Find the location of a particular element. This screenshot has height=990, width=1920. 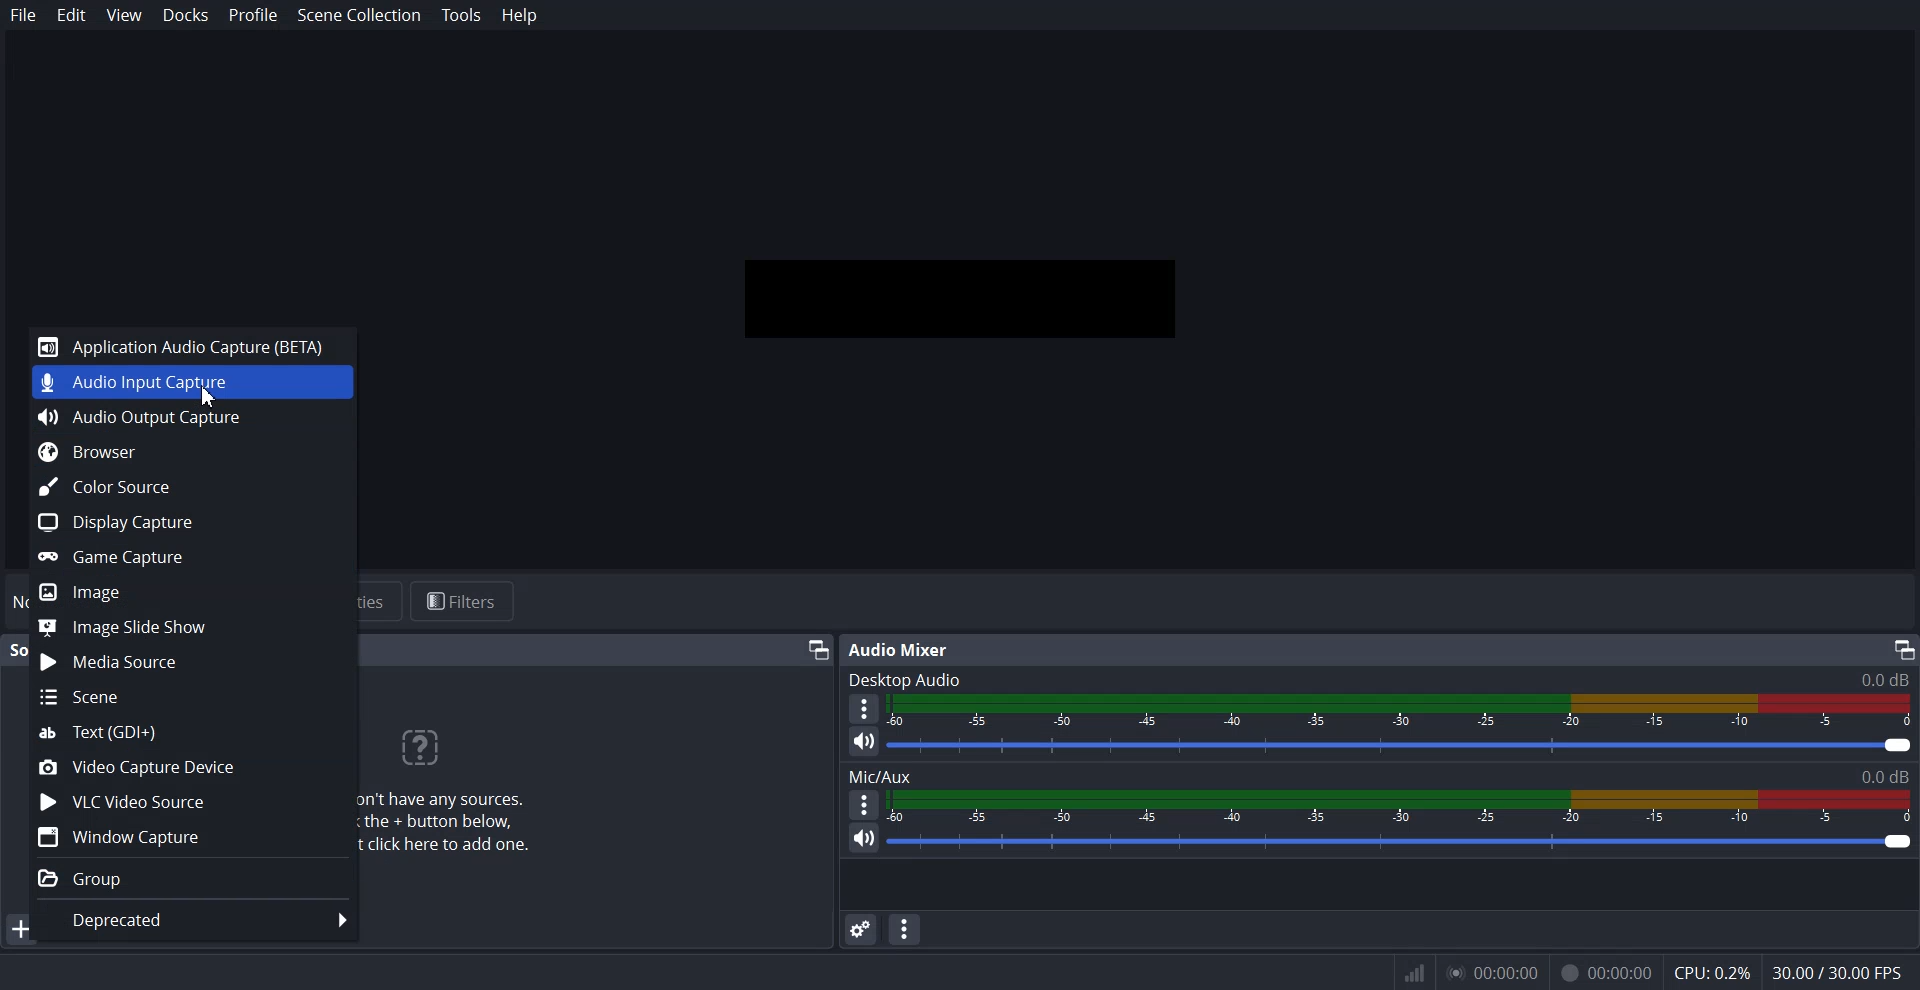

Filters is located at coordinates (463, 600).